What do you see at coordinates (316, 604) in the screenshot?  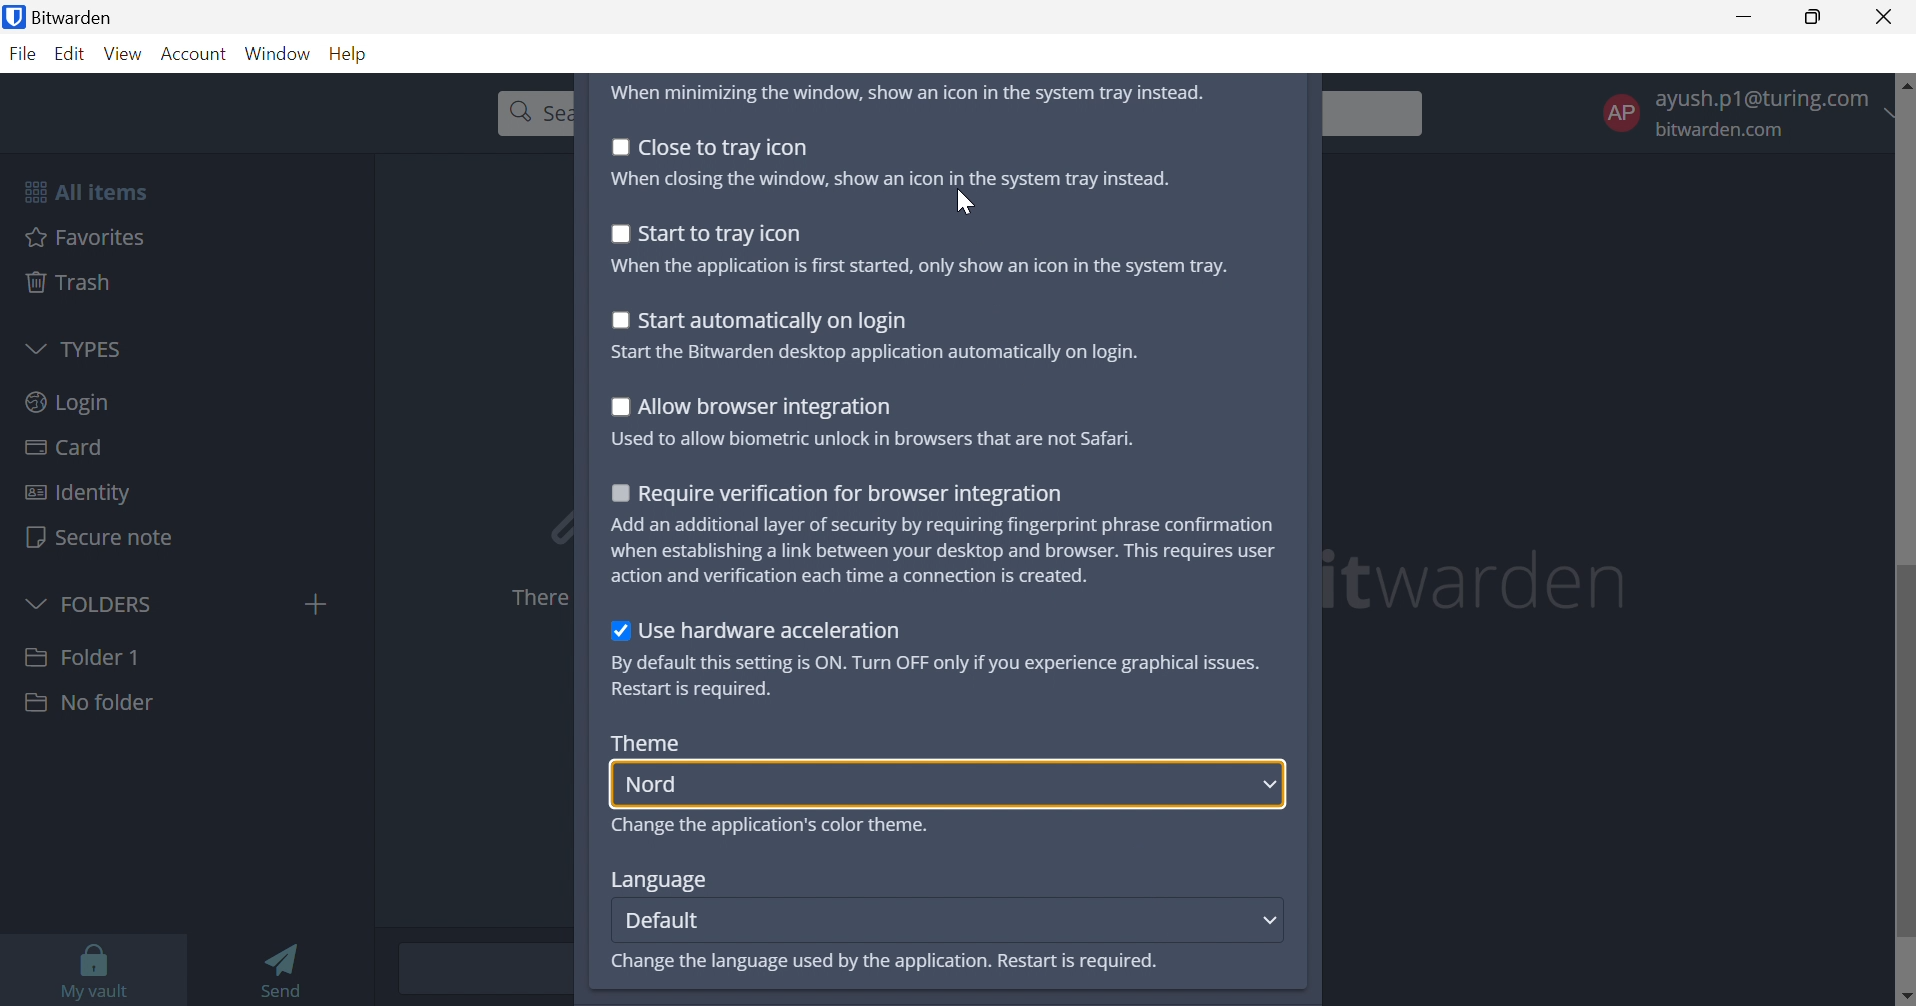 I see `Add folder` at bounding box center [316, 604].